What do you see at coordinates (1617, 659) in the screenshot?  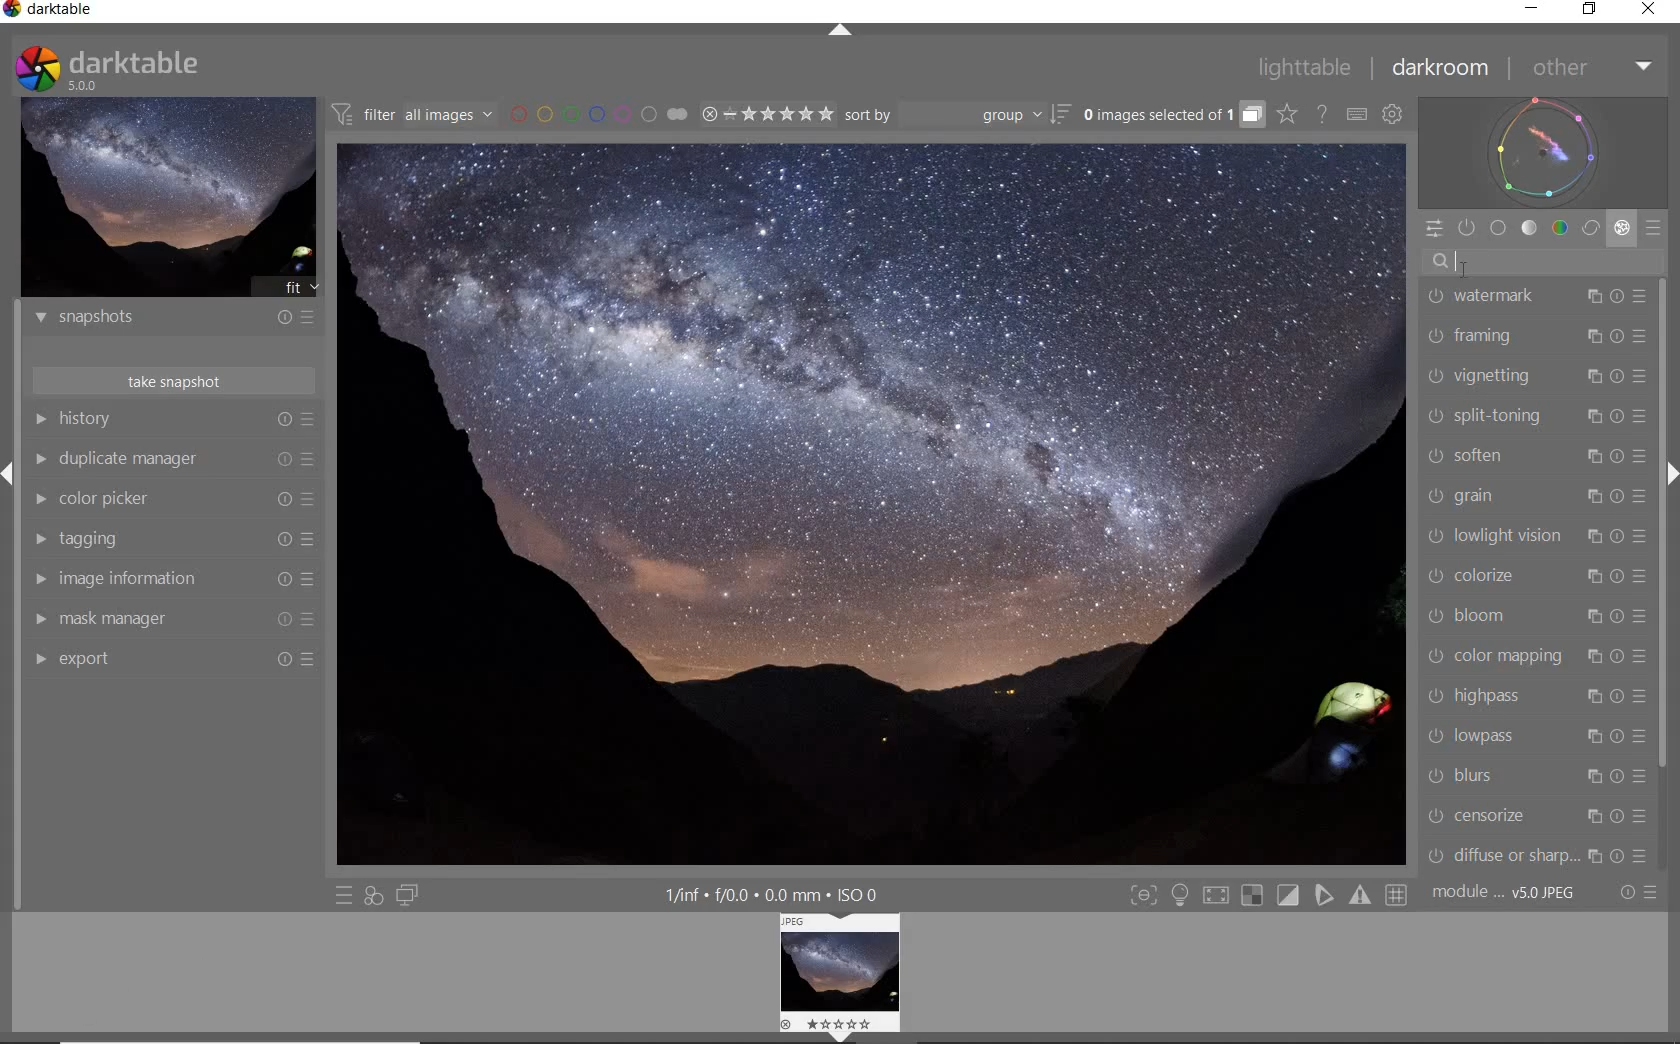 I see `reset parameters` at bounding box center [1617, 659].